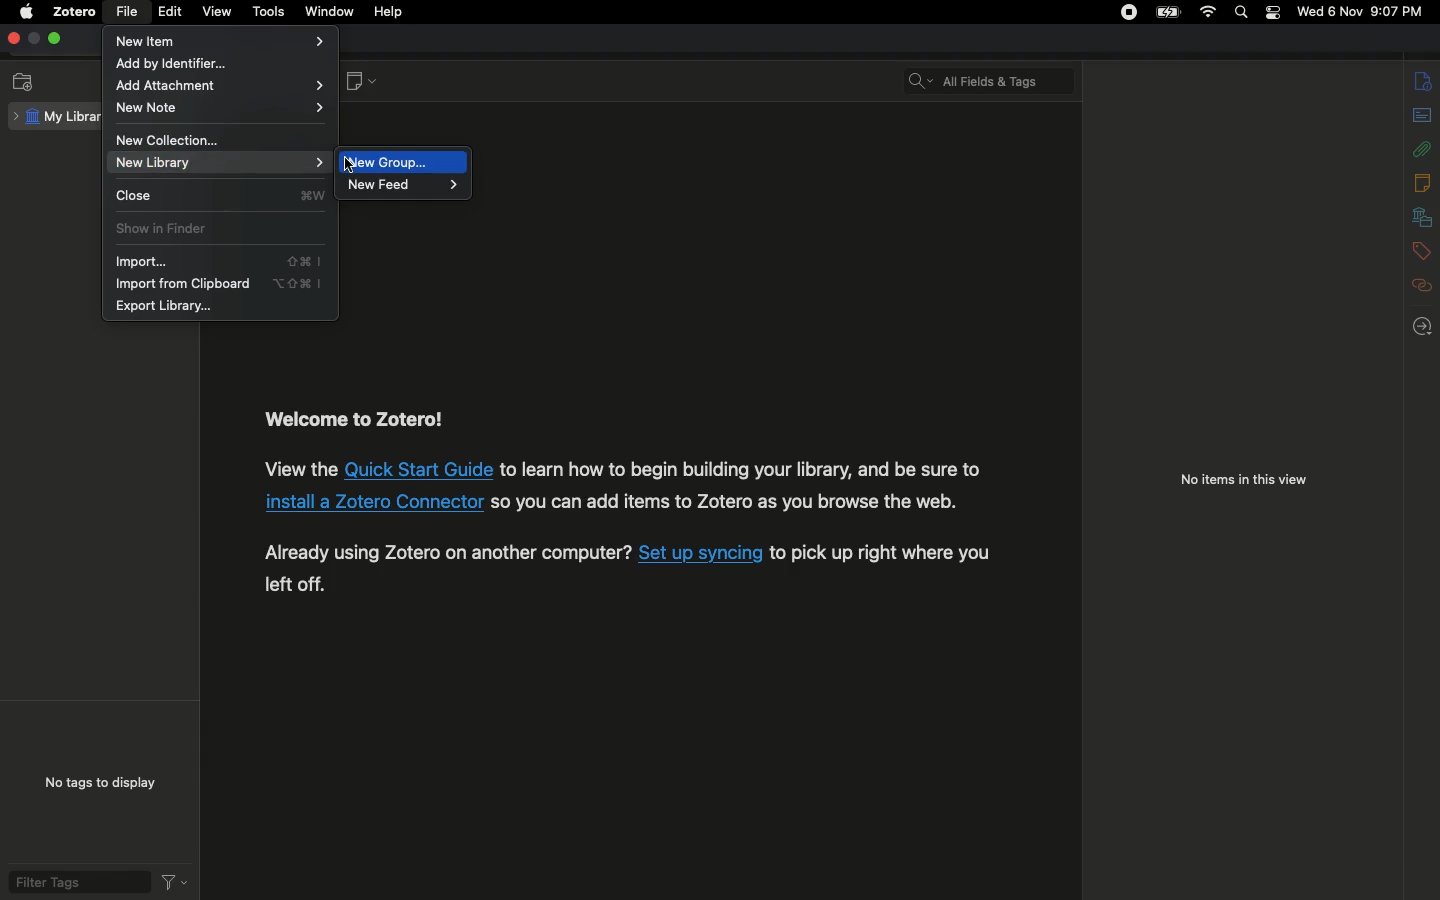 Image resolution: width=1440 pixels, height=900 pixels. Describe the element at coordinates (222, 40) in the screenshot. I see `New item` at that location.